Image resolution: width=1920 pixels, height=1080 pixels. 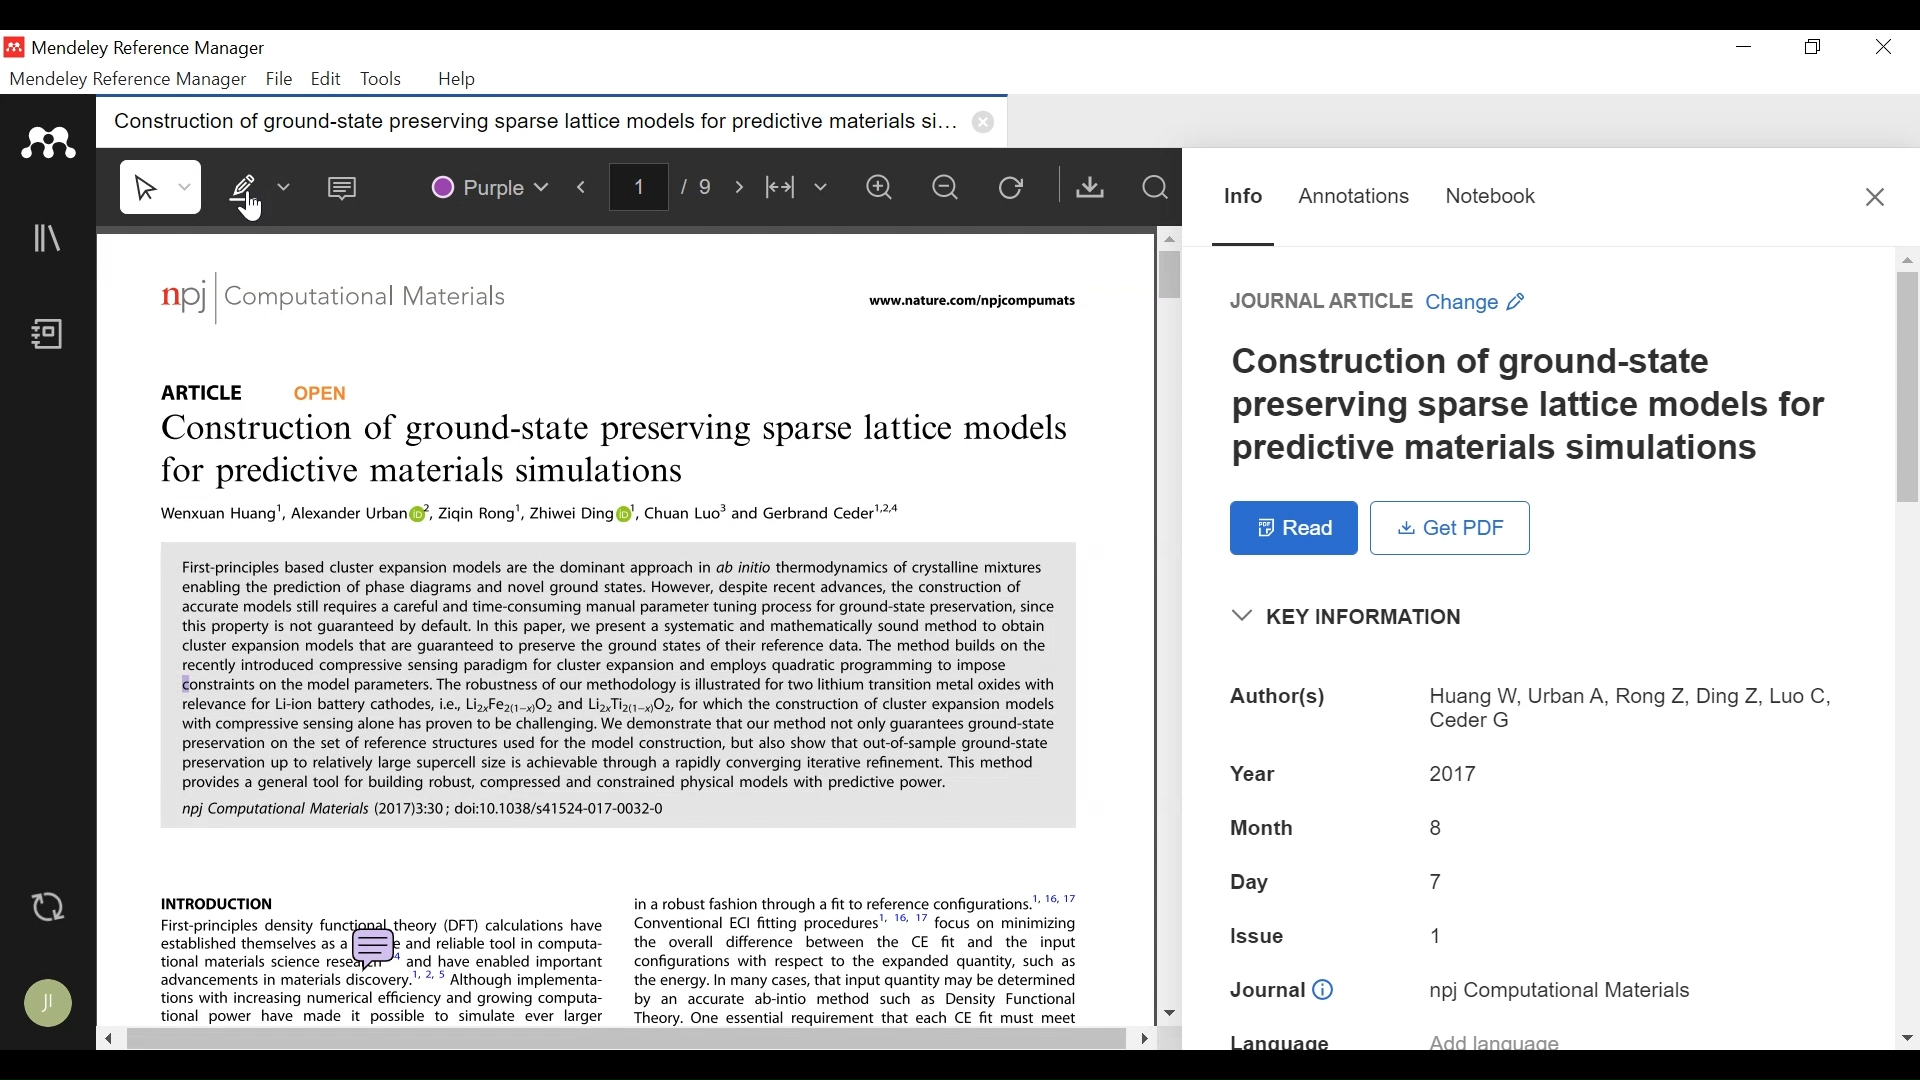 What do you see at coordinates (1163, 273) in the screenshot?
I see `Vertical Scroll bar` at bounding box center [1163, 273].